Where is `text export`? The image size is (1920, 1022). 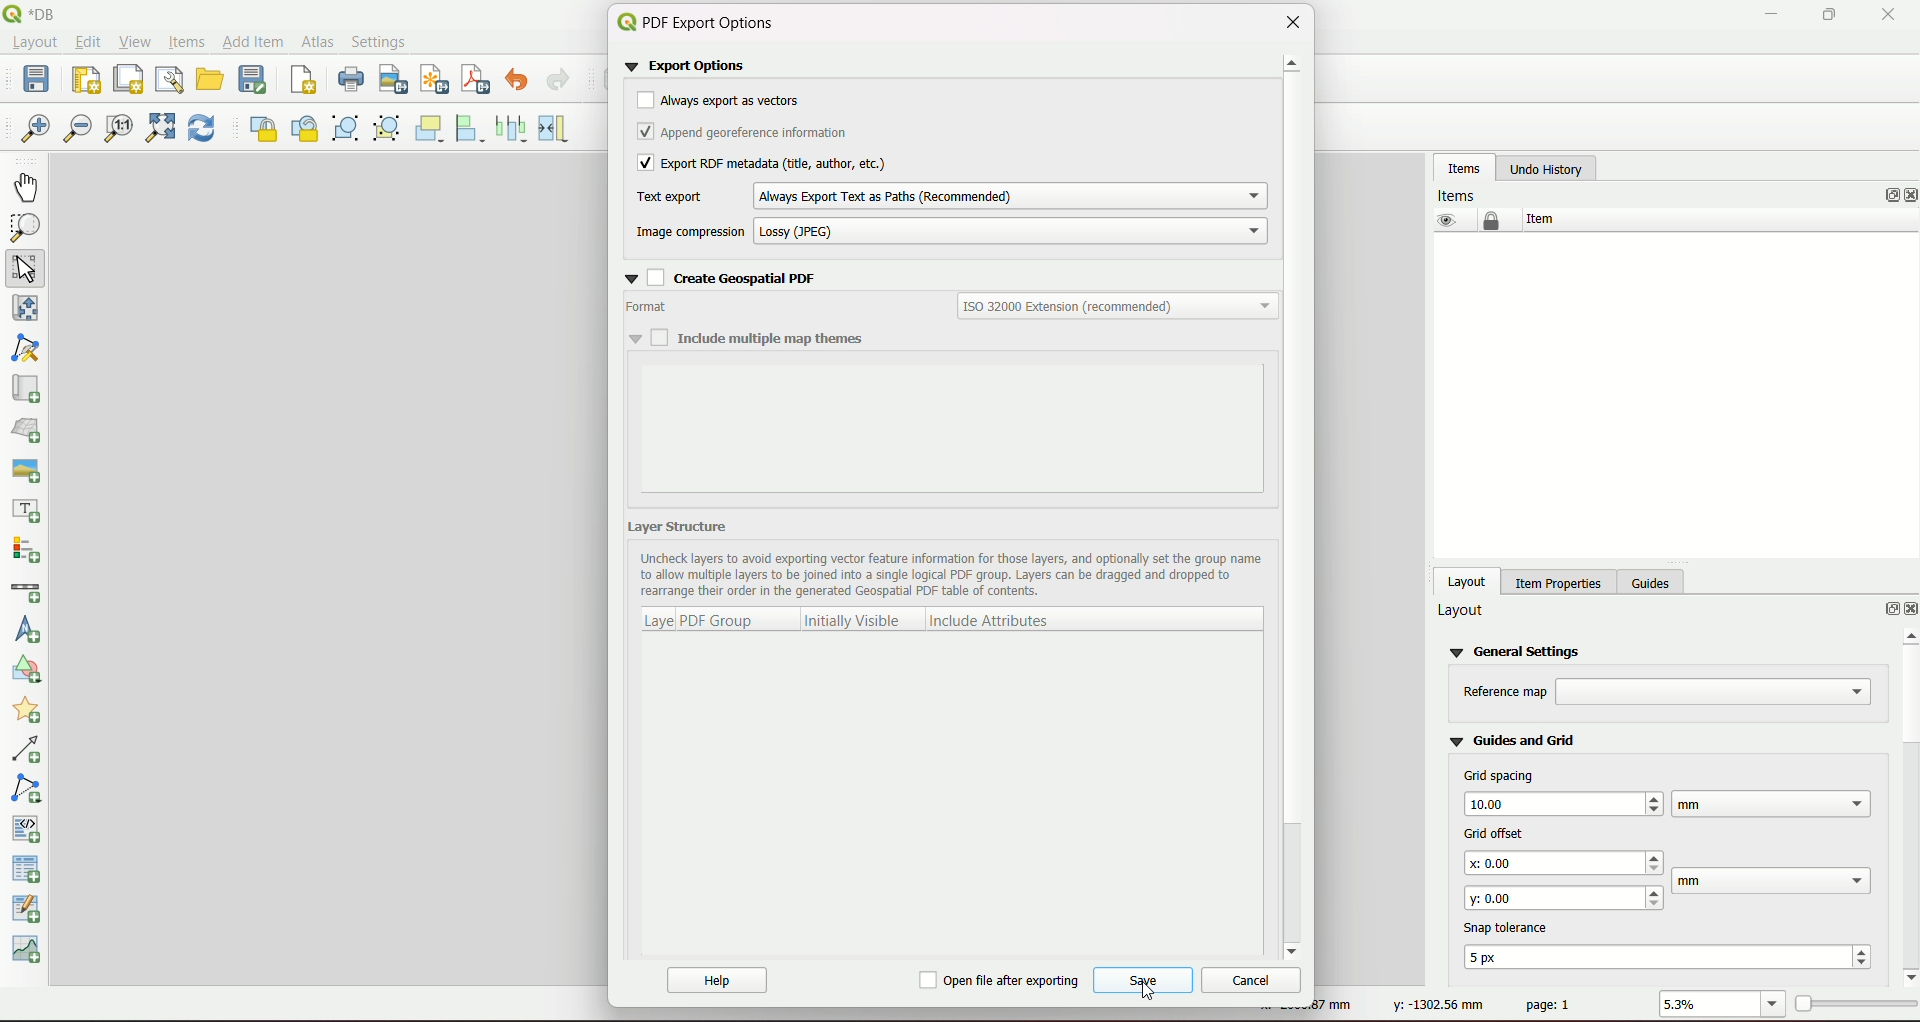 text export is located at coordinates (667, 198).